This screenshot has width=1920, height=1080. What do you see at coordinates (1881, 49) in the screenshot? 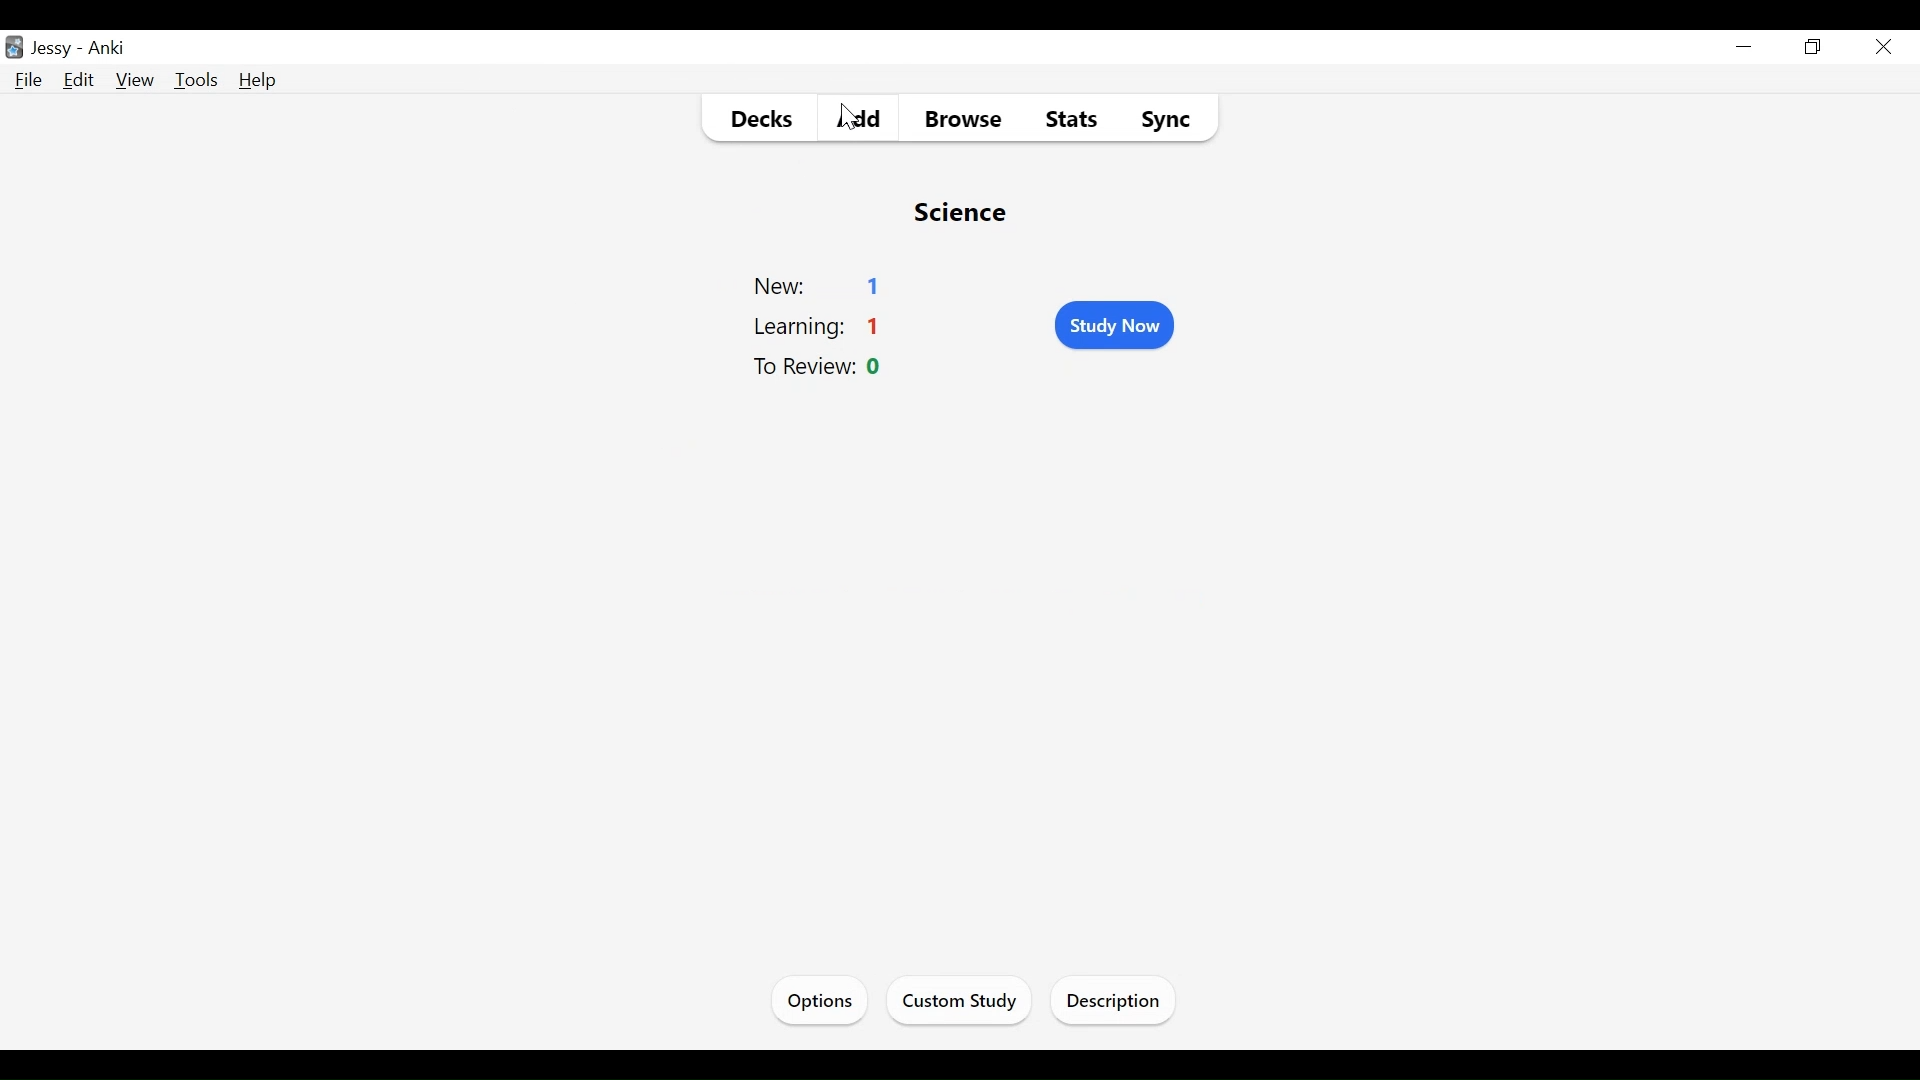
I see `Close` at bounding box center [1881, 49].